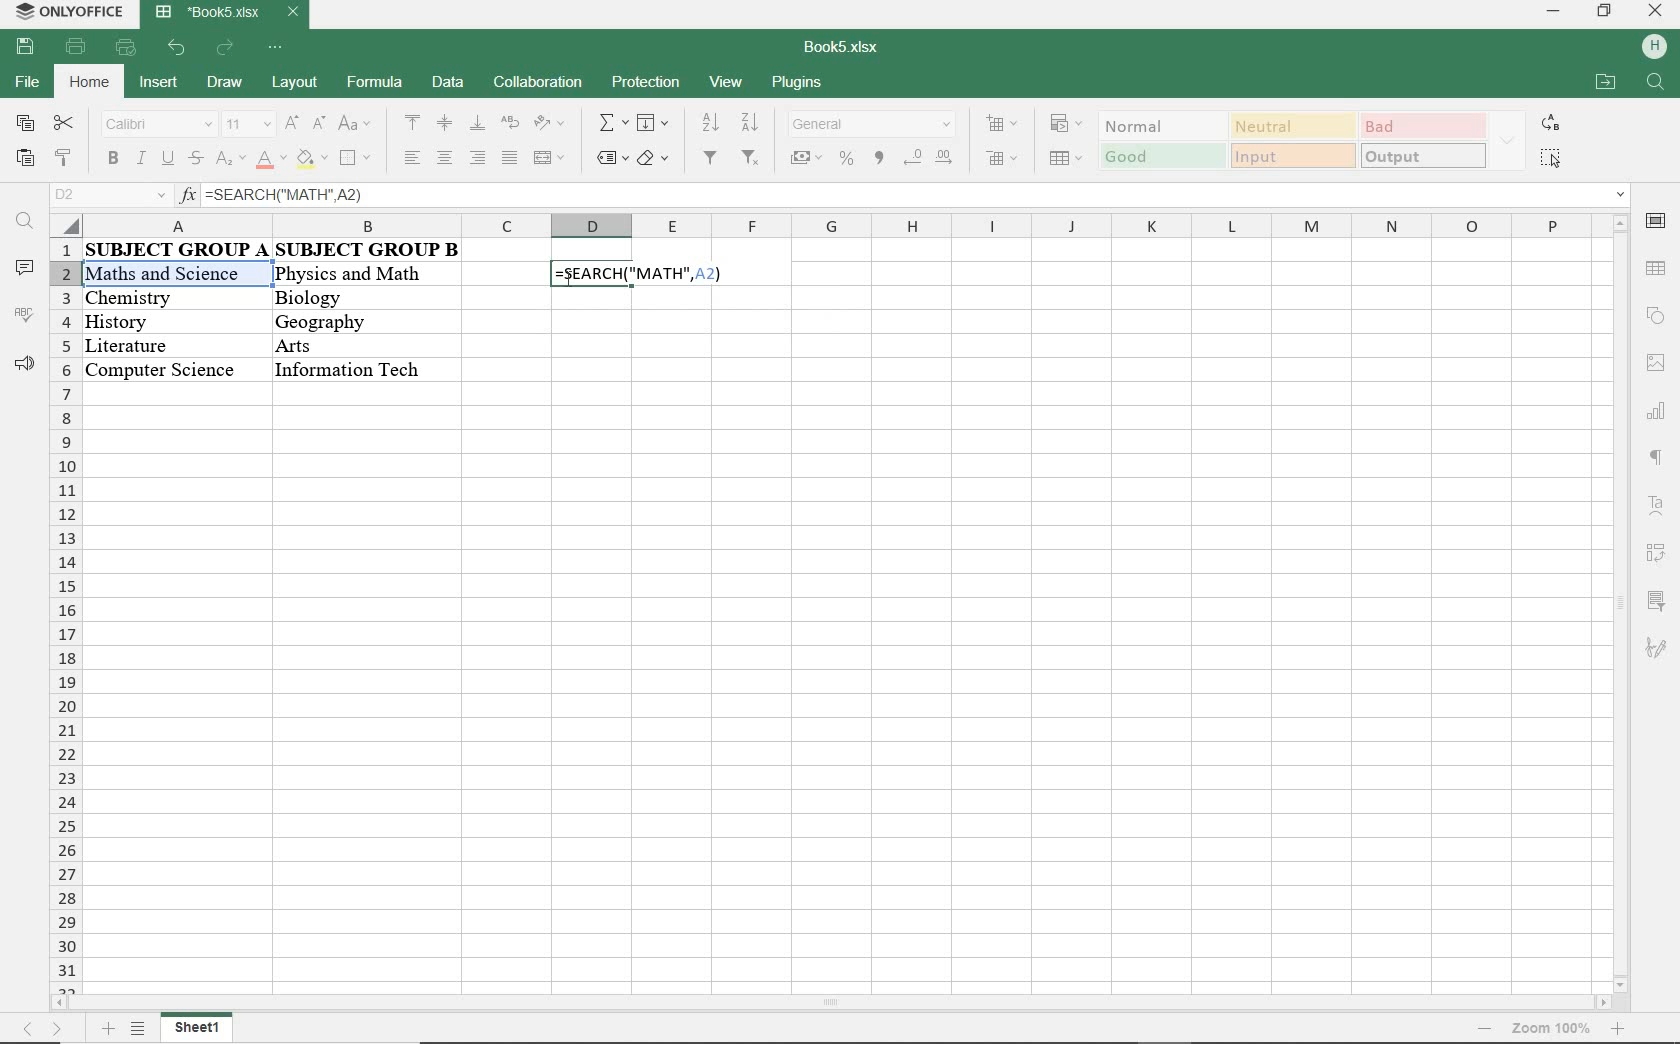  What do you see at coordinates (445, 123) in the screenshot?
I see `align middle` at bounding box center [445, 123].